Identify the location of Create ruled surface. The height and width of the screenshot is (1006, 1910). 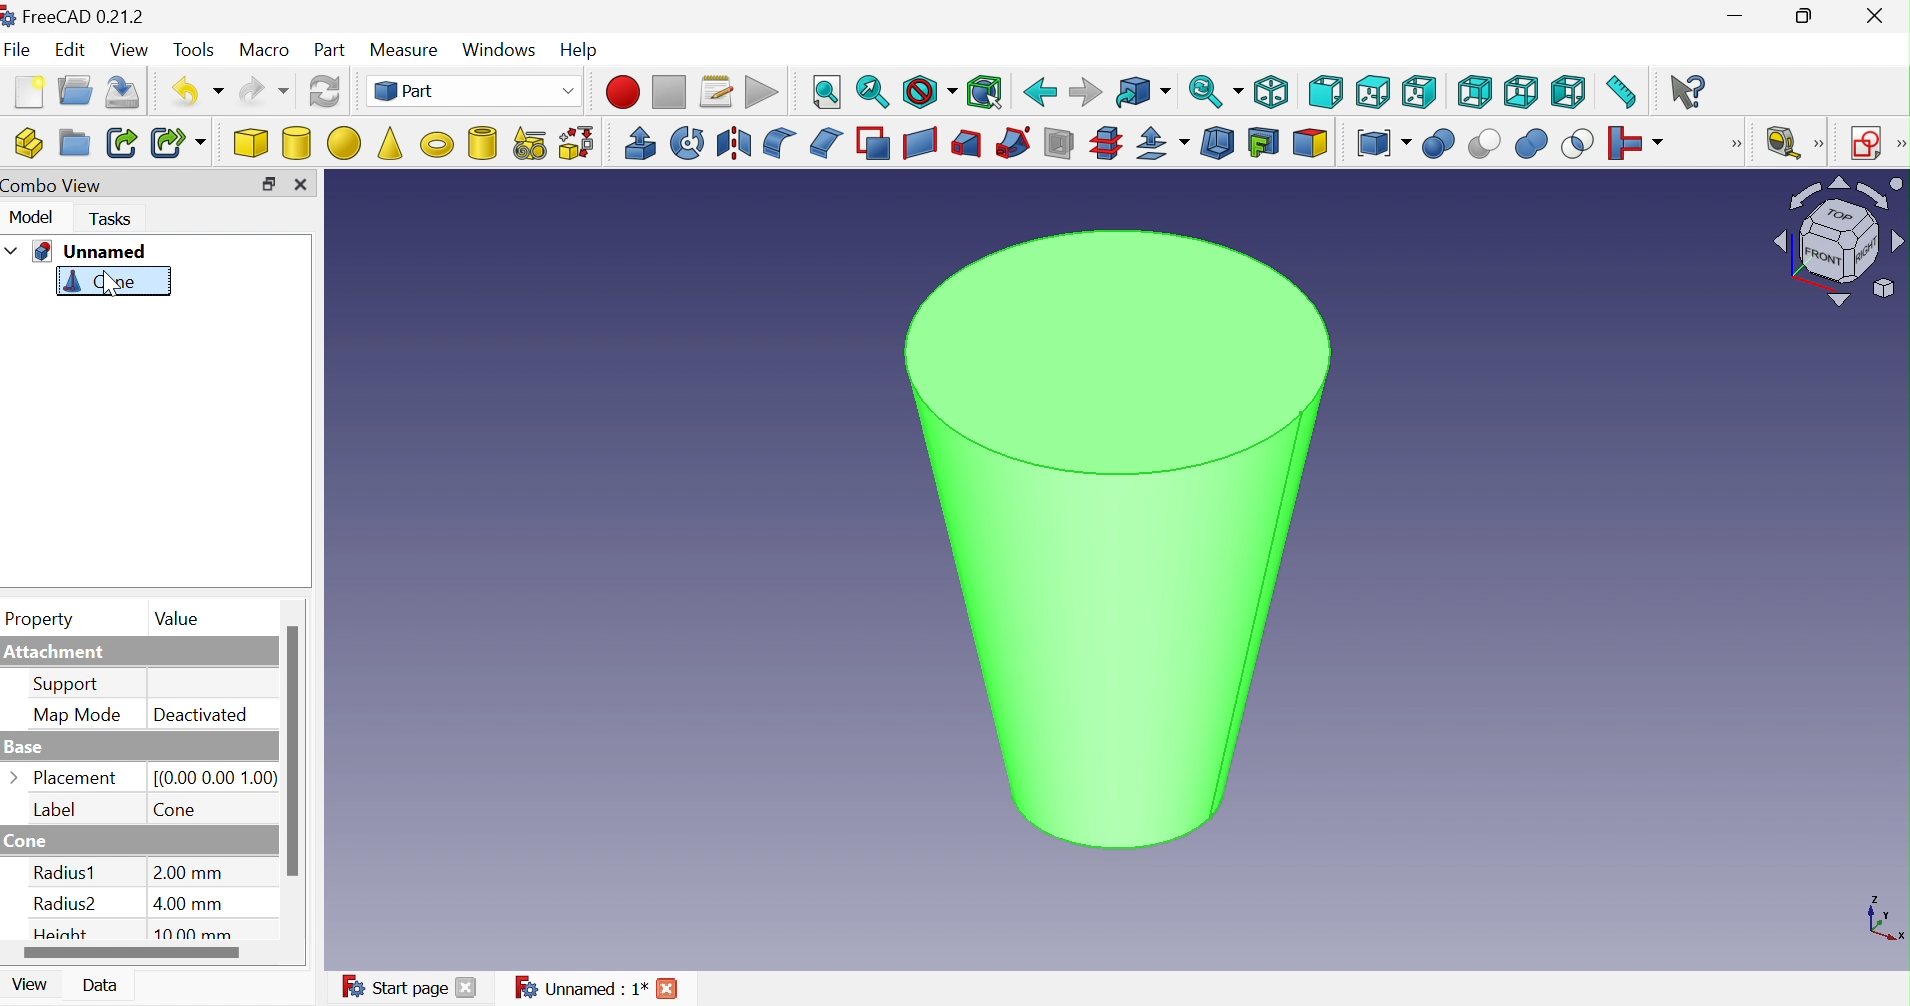
(920, 144).